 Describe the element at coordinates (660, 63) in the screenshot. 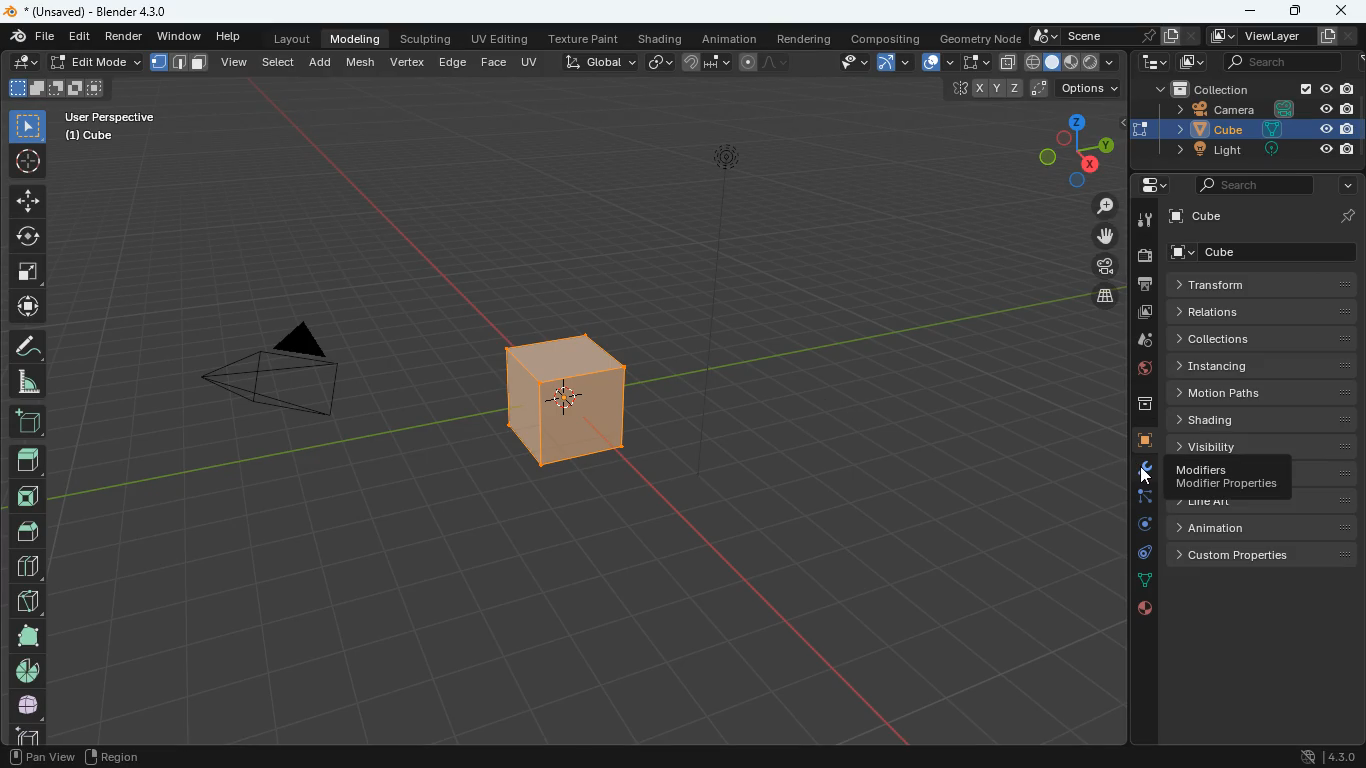

I see `link` at that location.